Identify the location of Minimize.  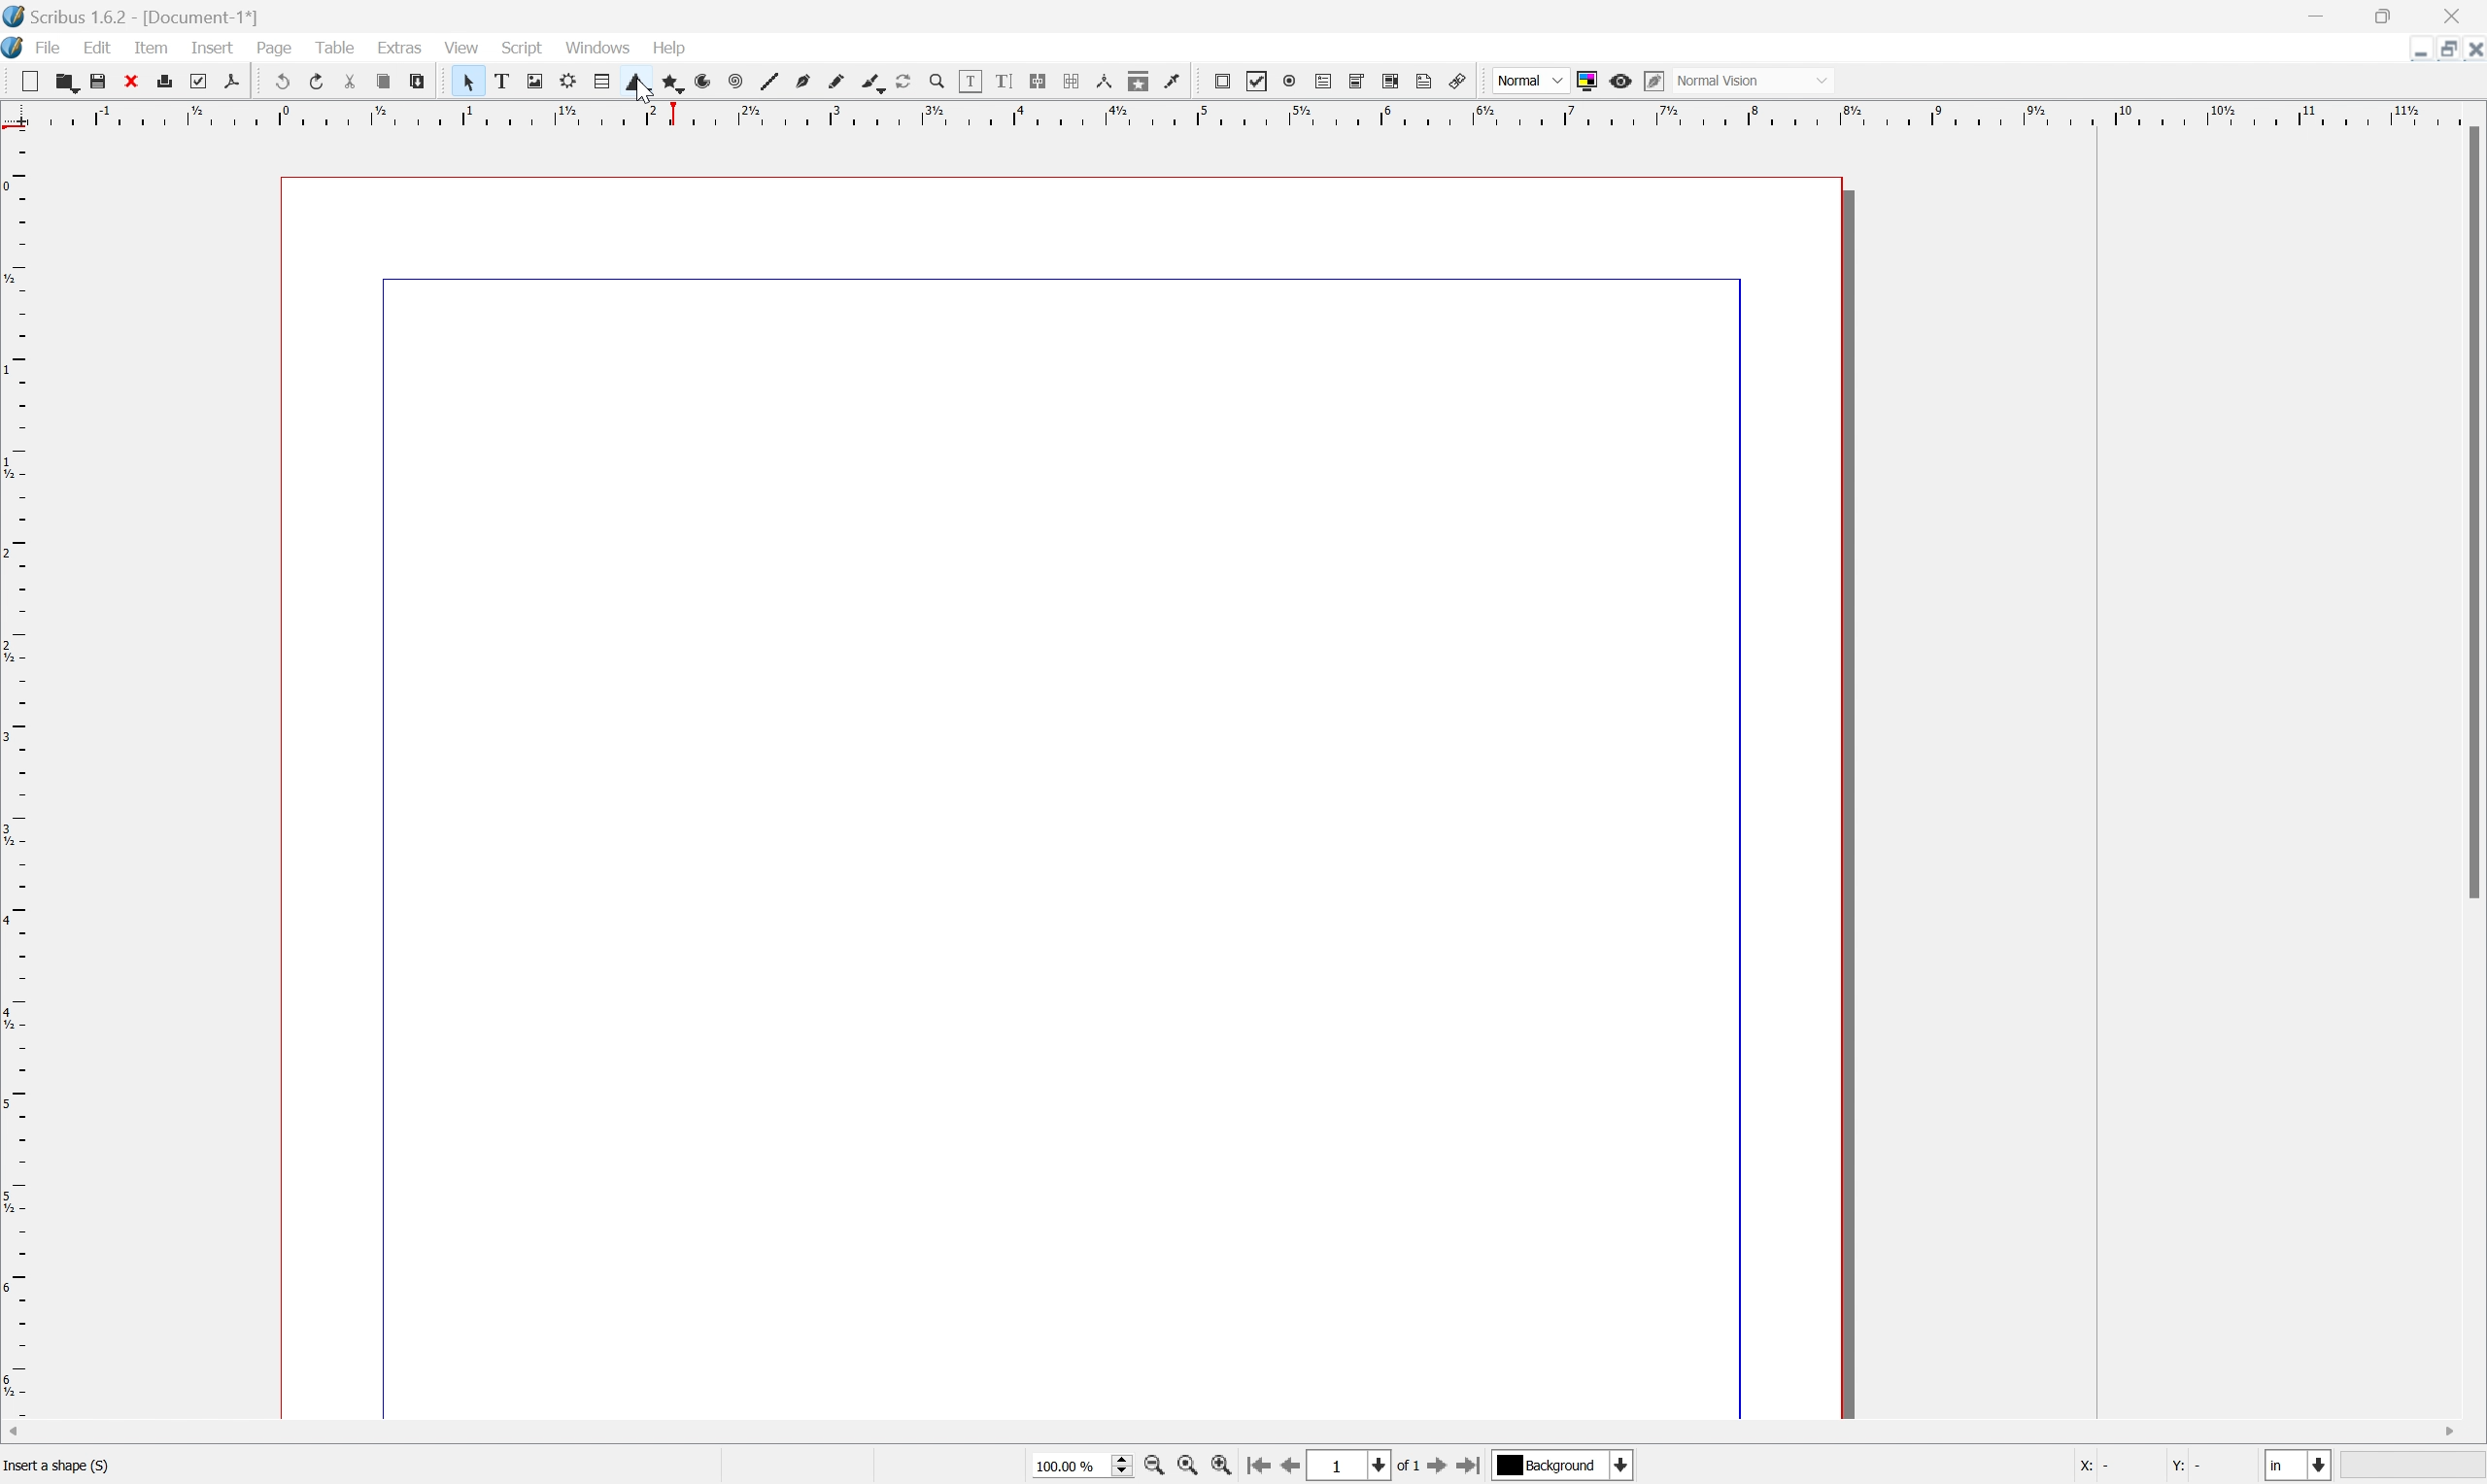
(2417, 49).